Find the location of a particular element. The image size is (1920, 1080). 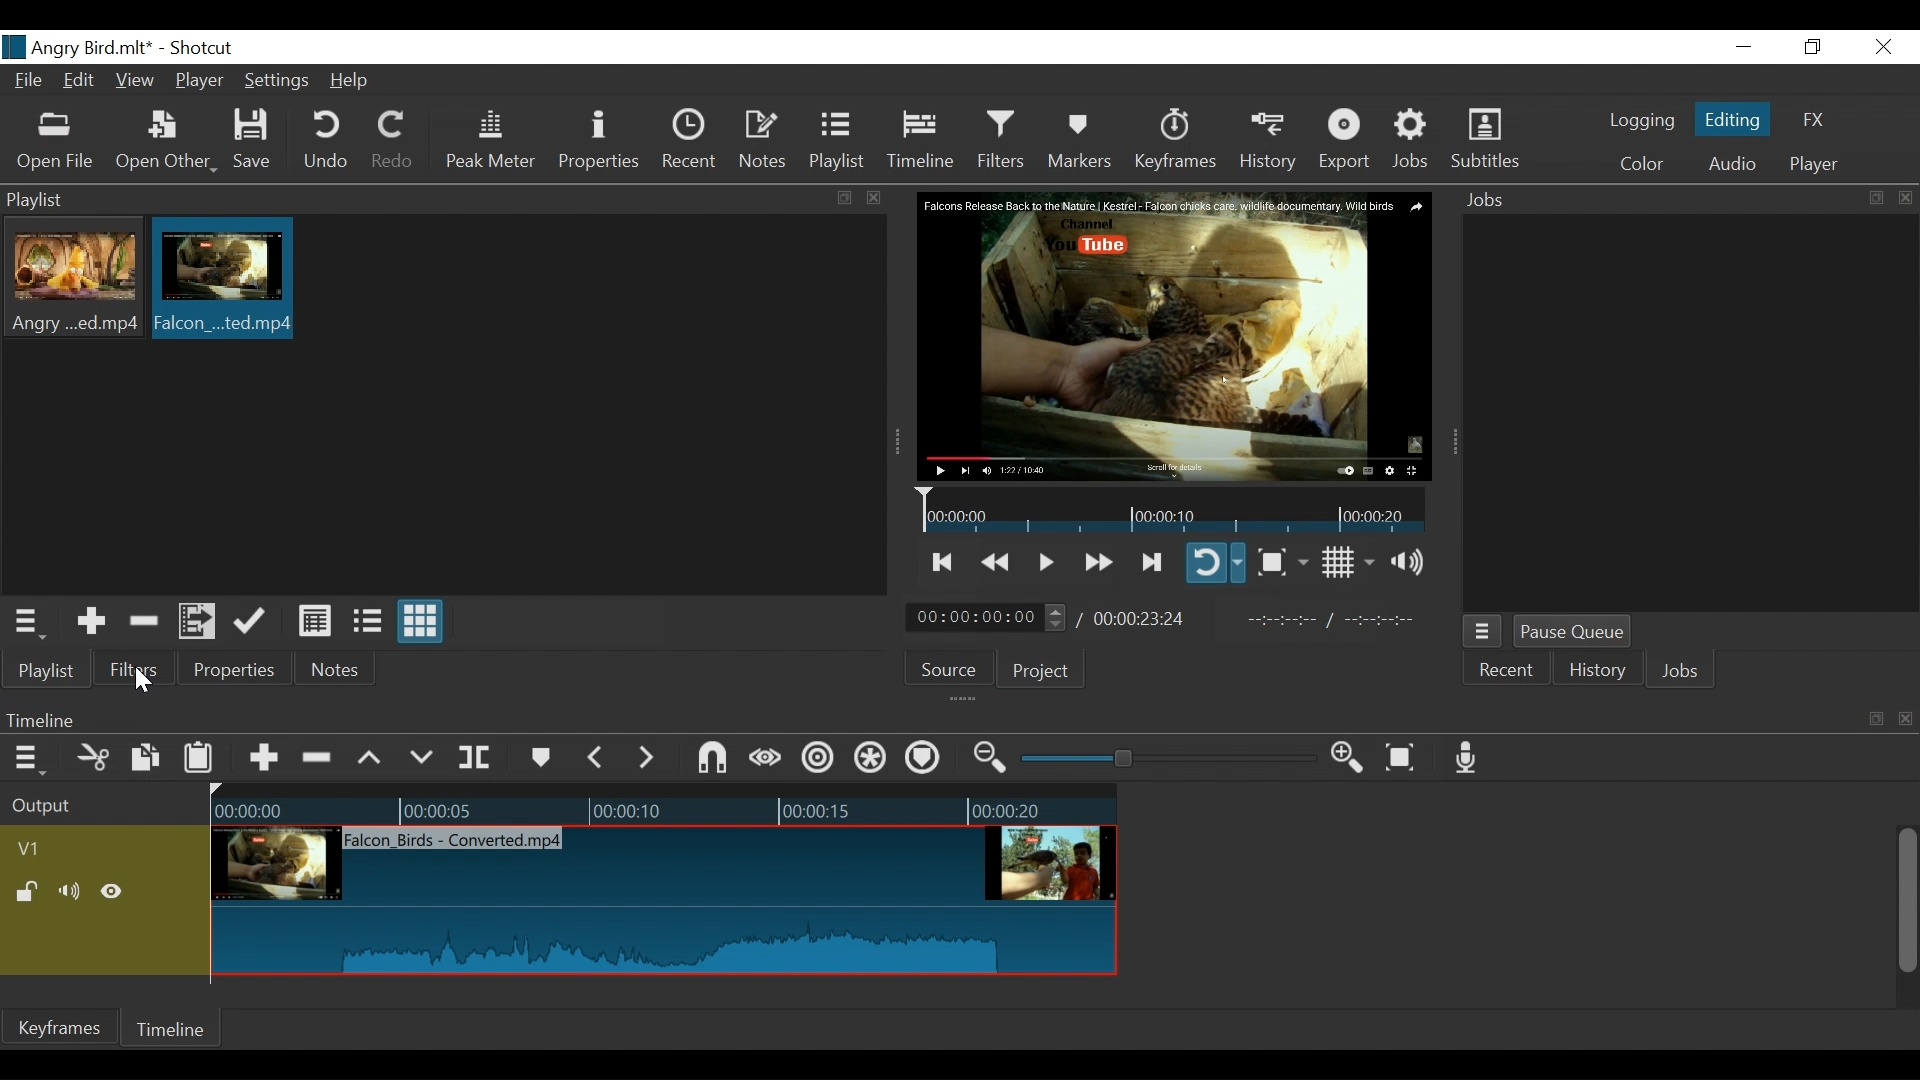

copy is located at coordinates (1874, 198).